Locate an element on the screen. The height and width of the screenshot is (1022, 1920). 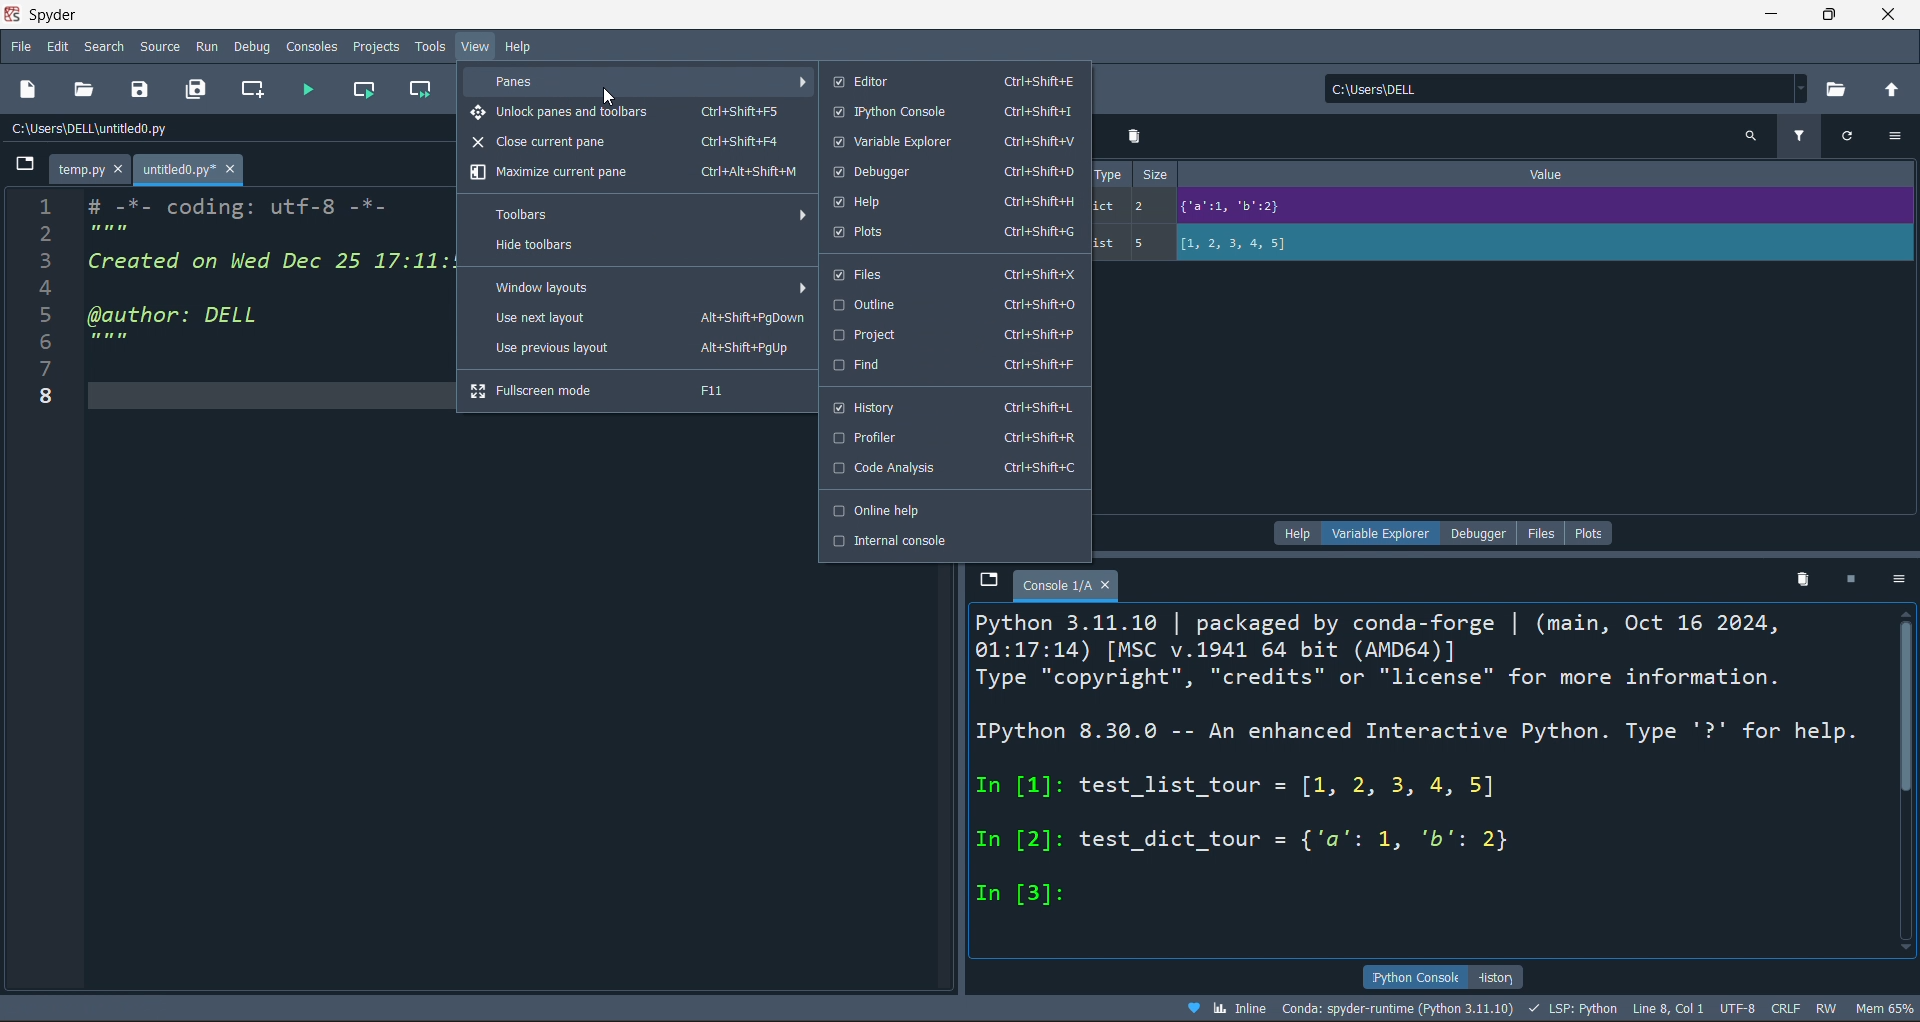
untitled is located at coordinates (189, 170).